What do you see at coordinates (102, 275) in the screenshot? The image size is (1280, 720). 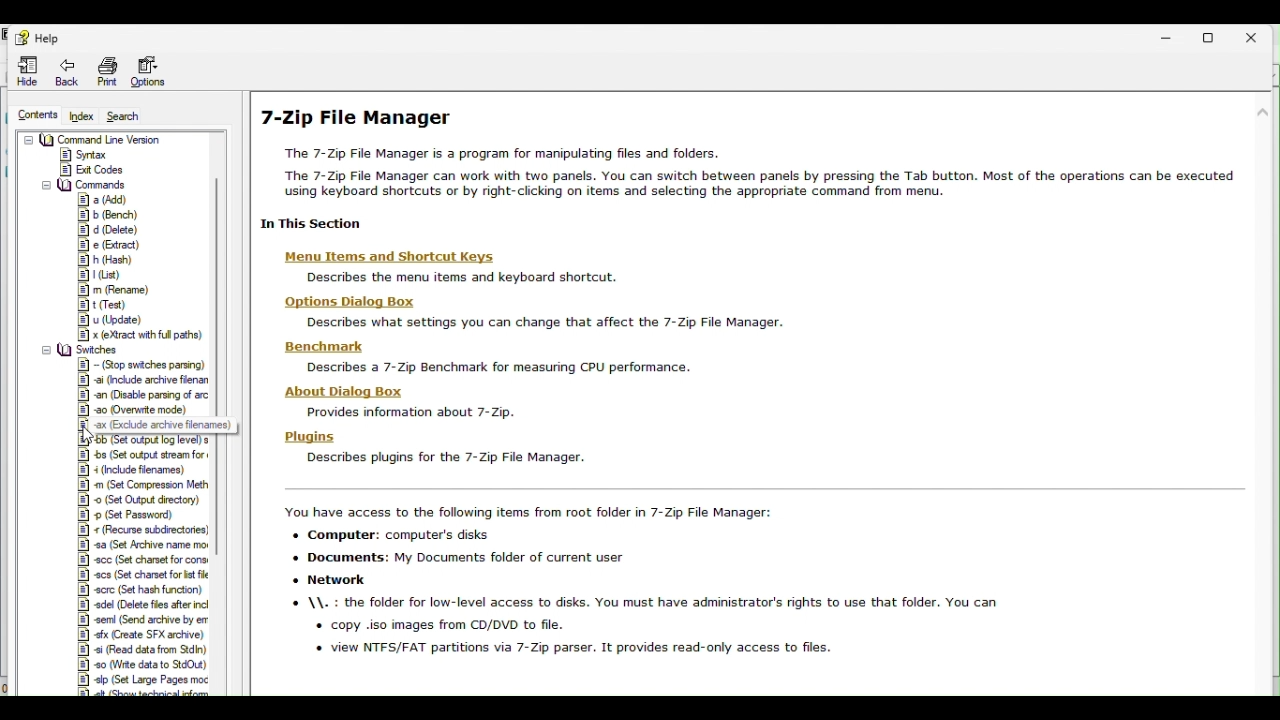 I see `Fst)` at bounding box center [102, 275].